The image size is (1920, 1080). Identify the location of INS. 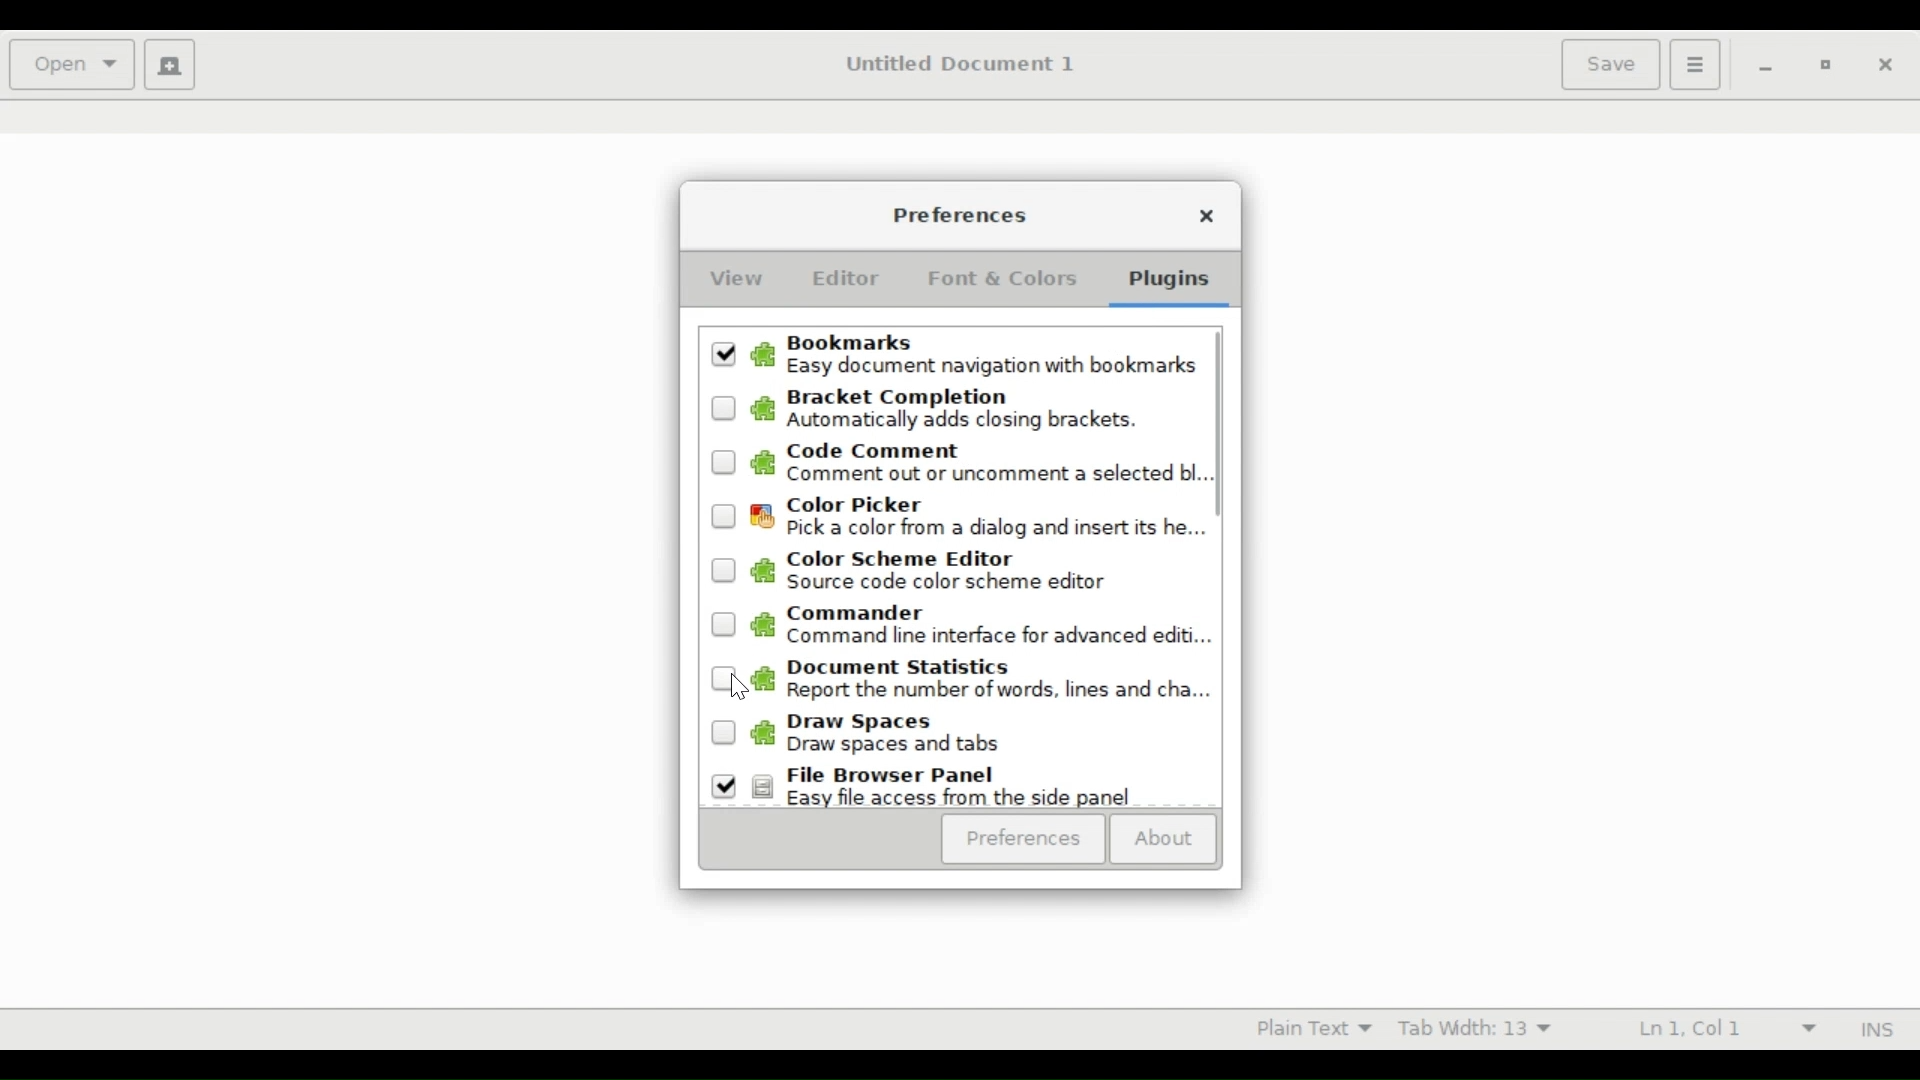
(1873, 1029).